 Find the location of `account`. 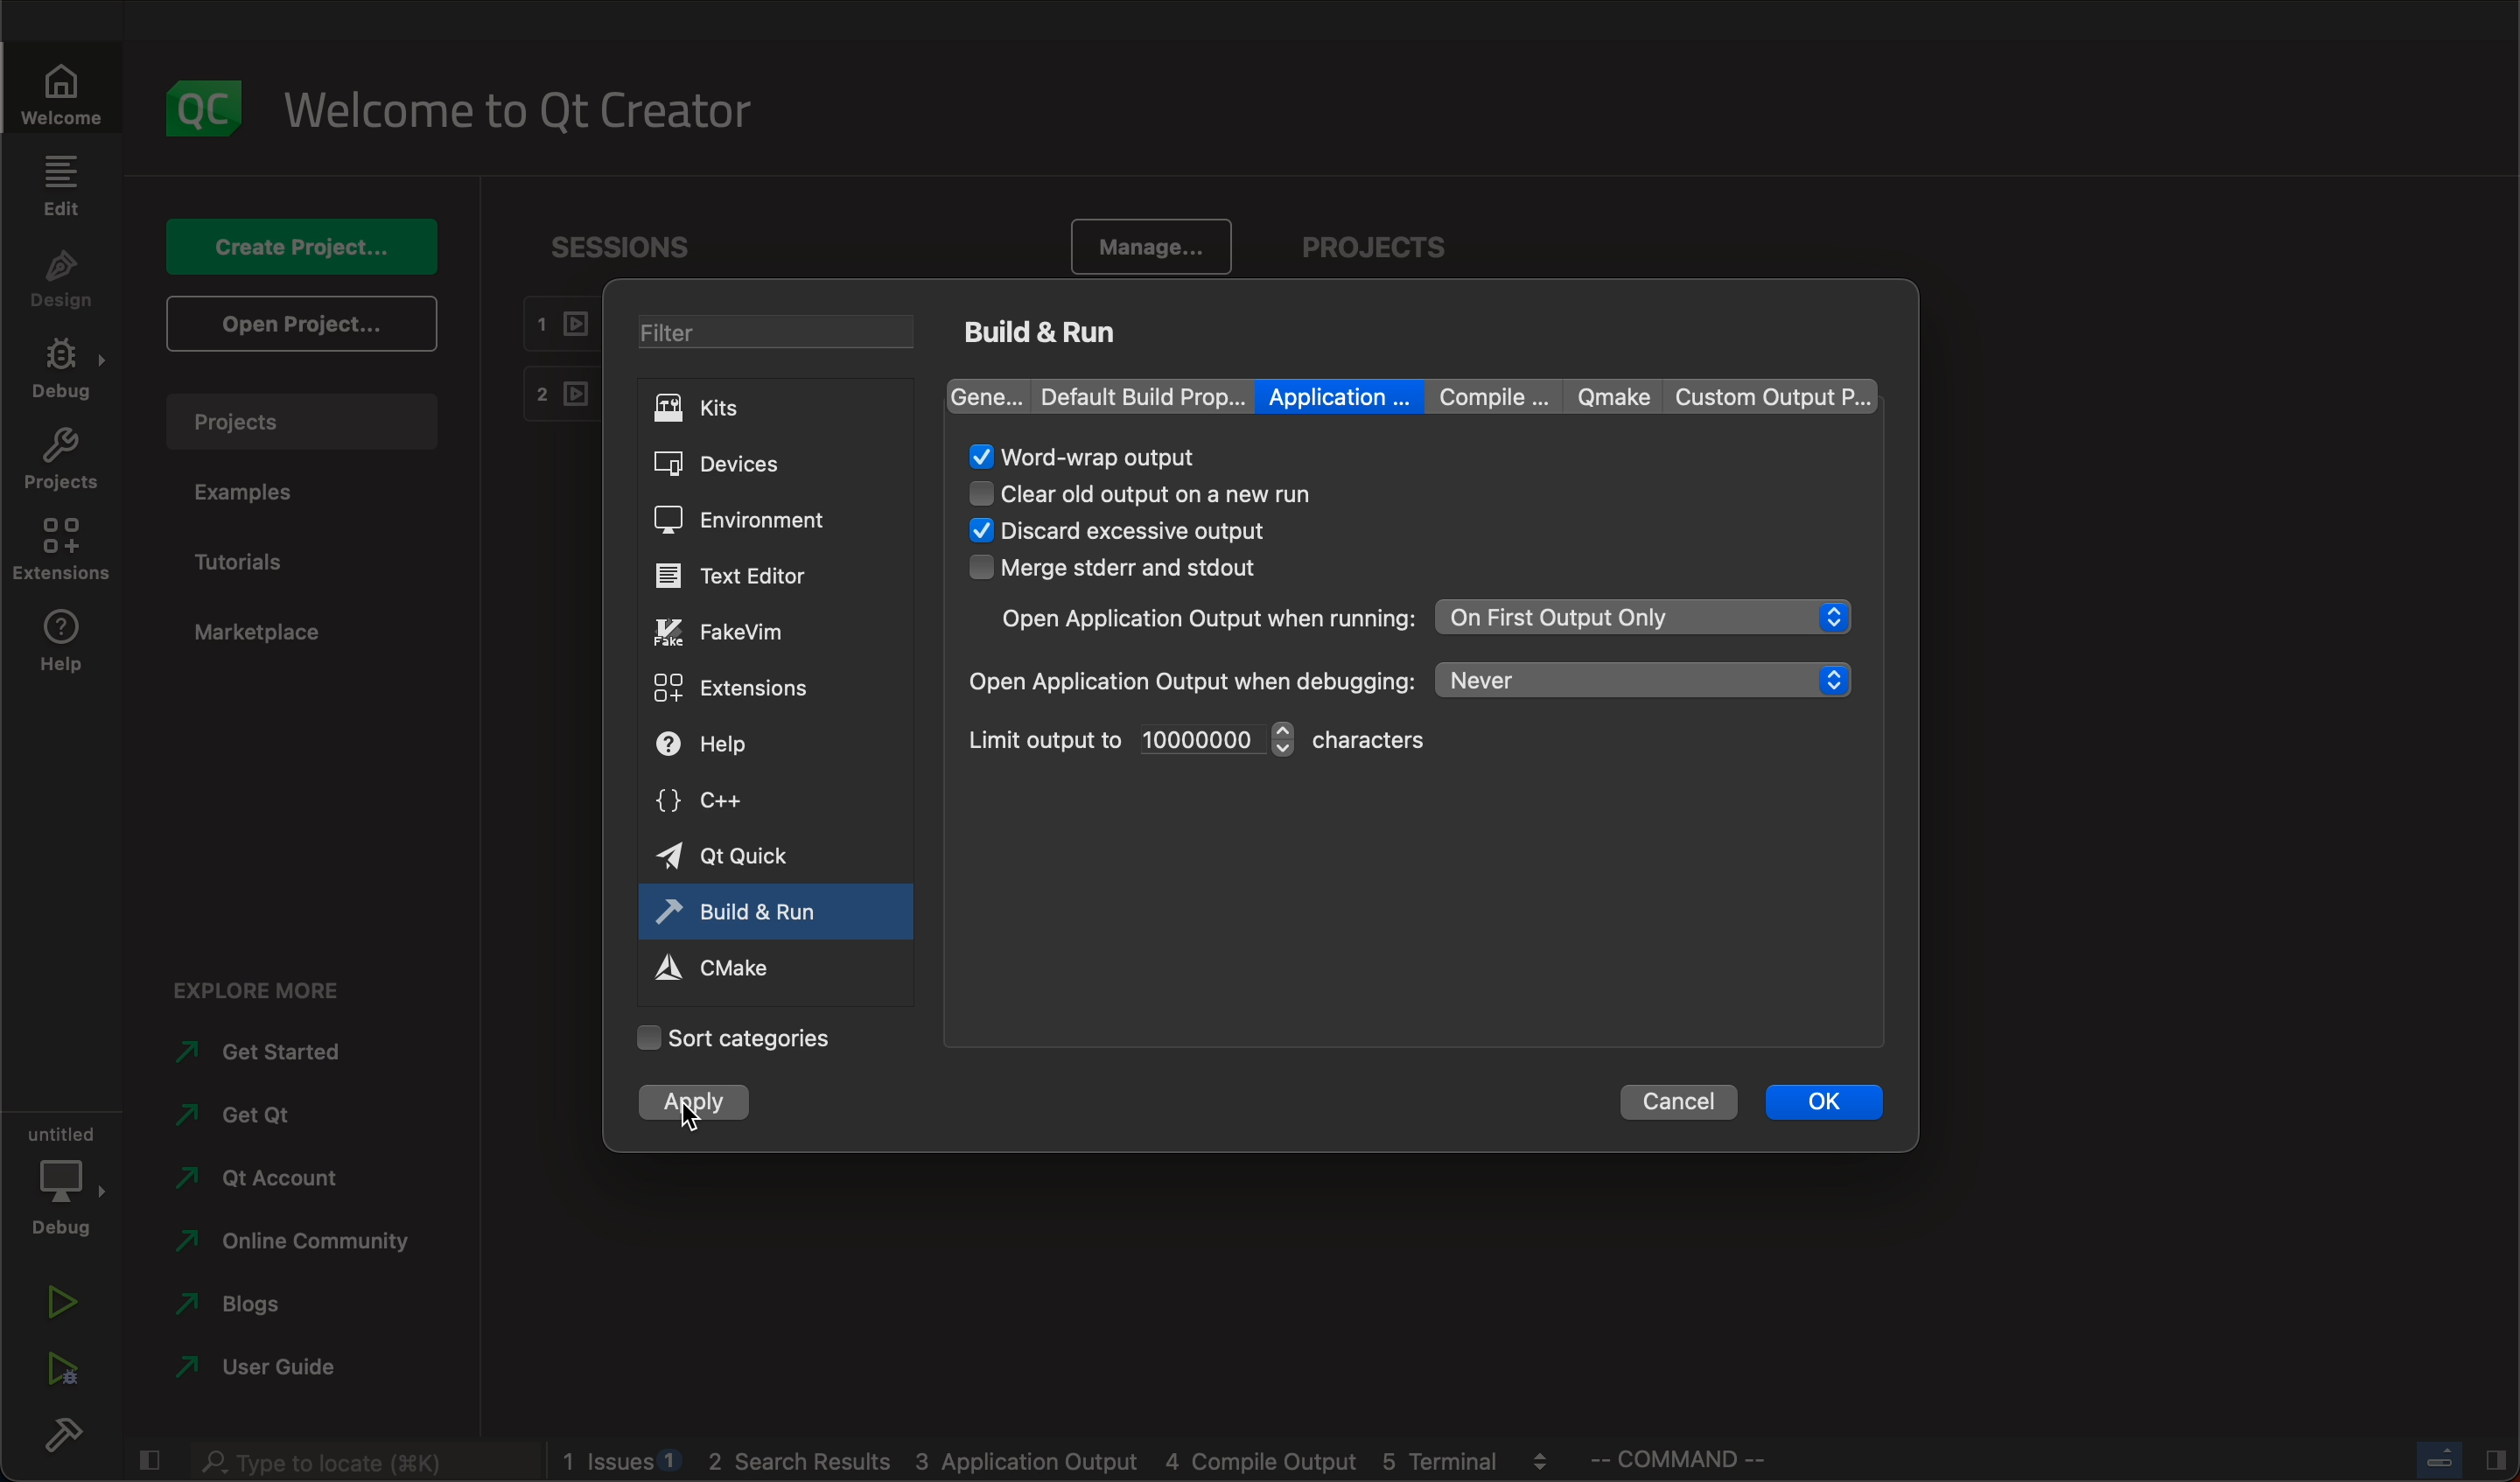

account is located at coordinates (275, 1178).